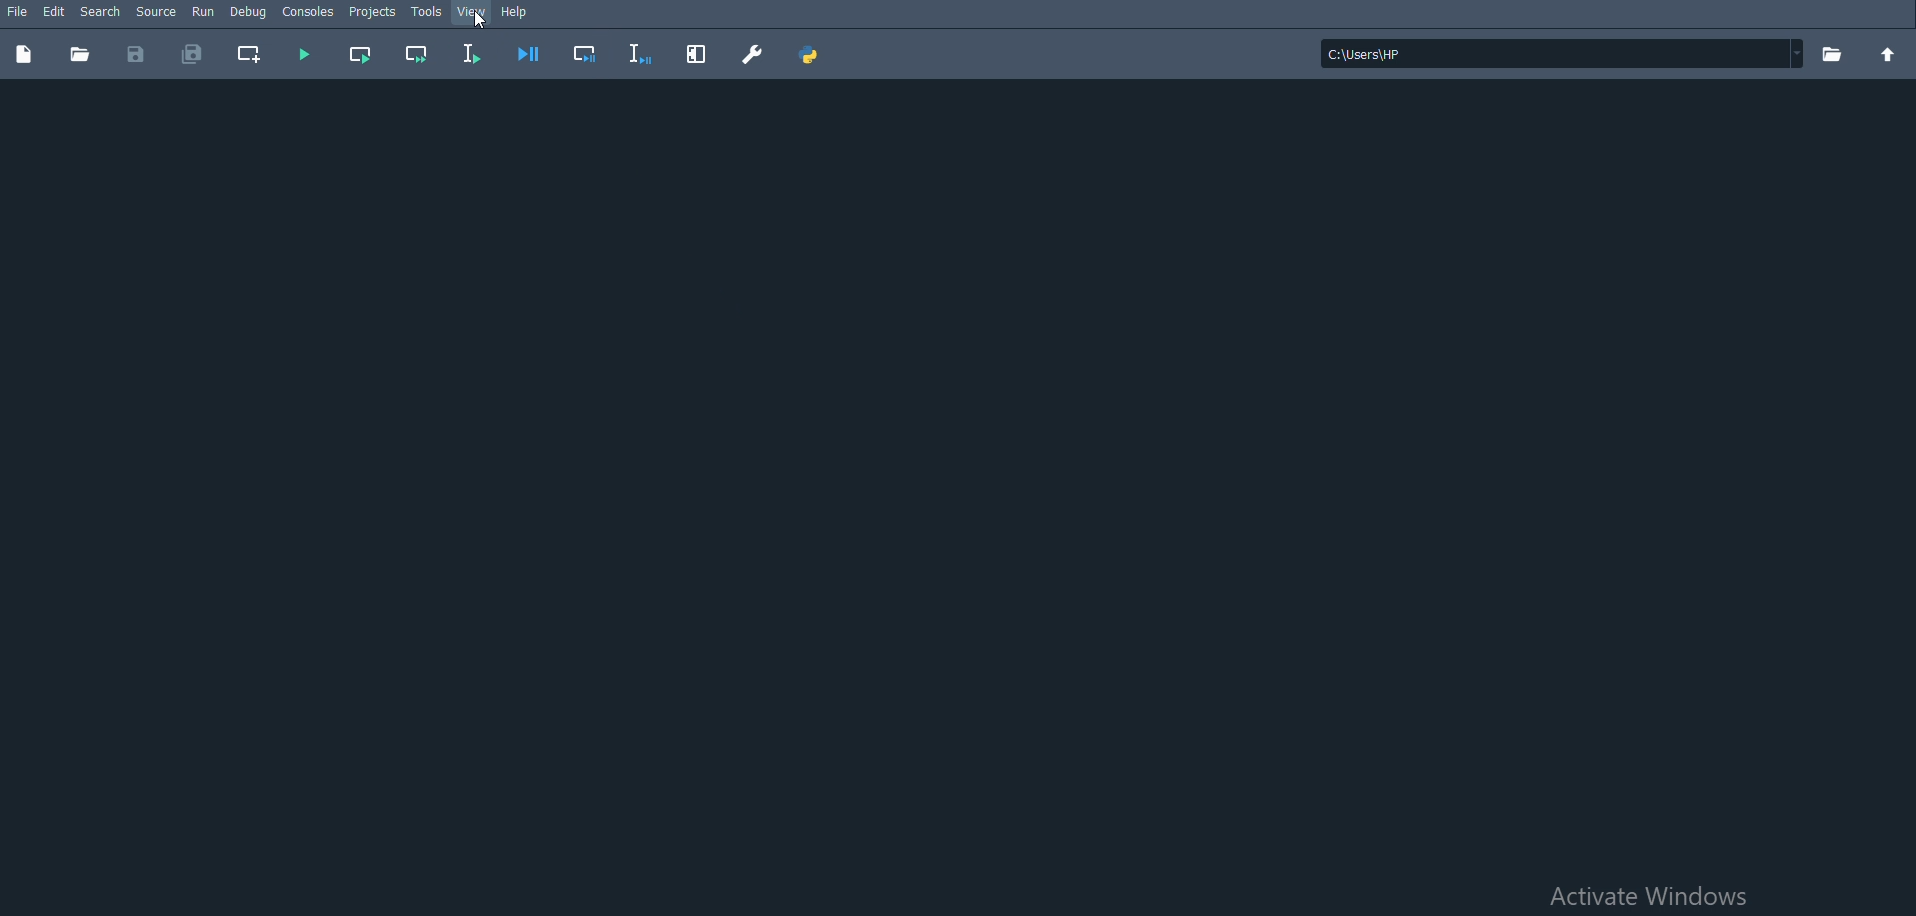 Image resolution: width=1916 pixels, height=916 pixels. Describe the element at coordinates (417, 54) in the screenshot. I see `Run current cell and go to the next one` at that location.